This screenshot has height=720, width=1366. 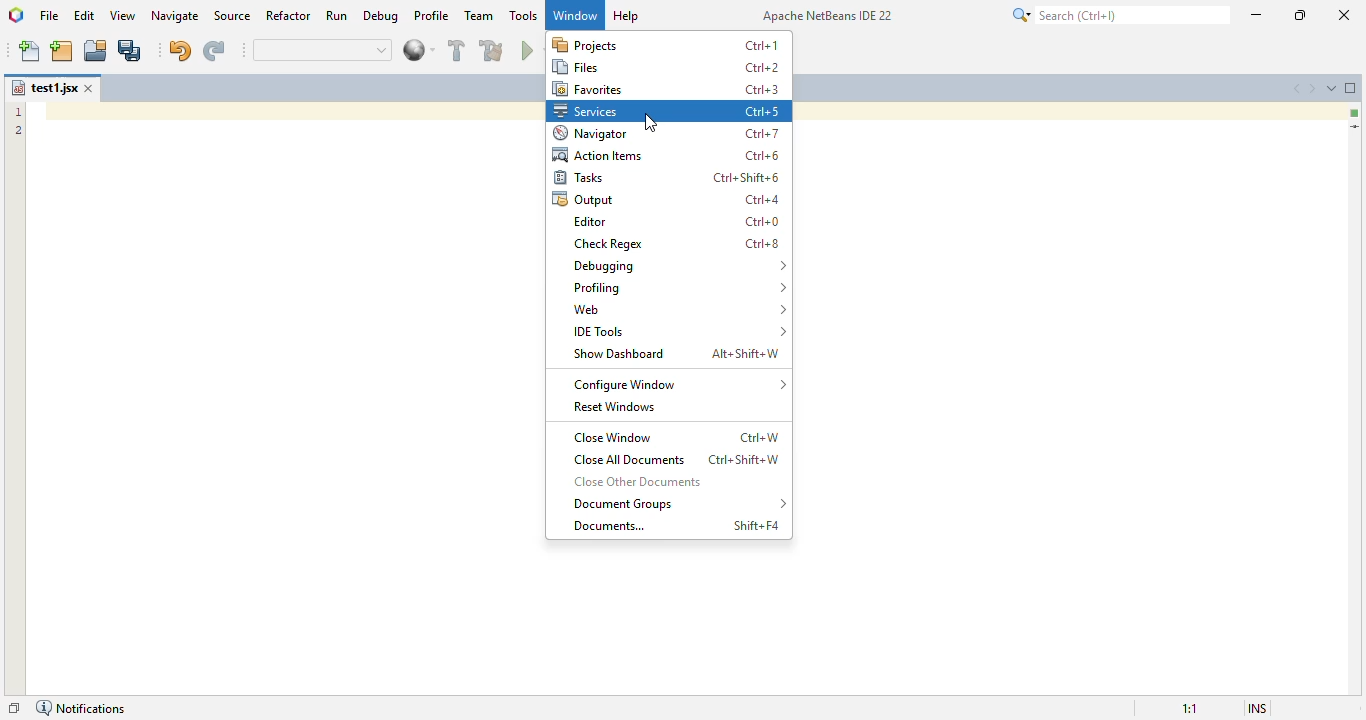 I want to click on shortcut for action items, so click(x=763, y=156).